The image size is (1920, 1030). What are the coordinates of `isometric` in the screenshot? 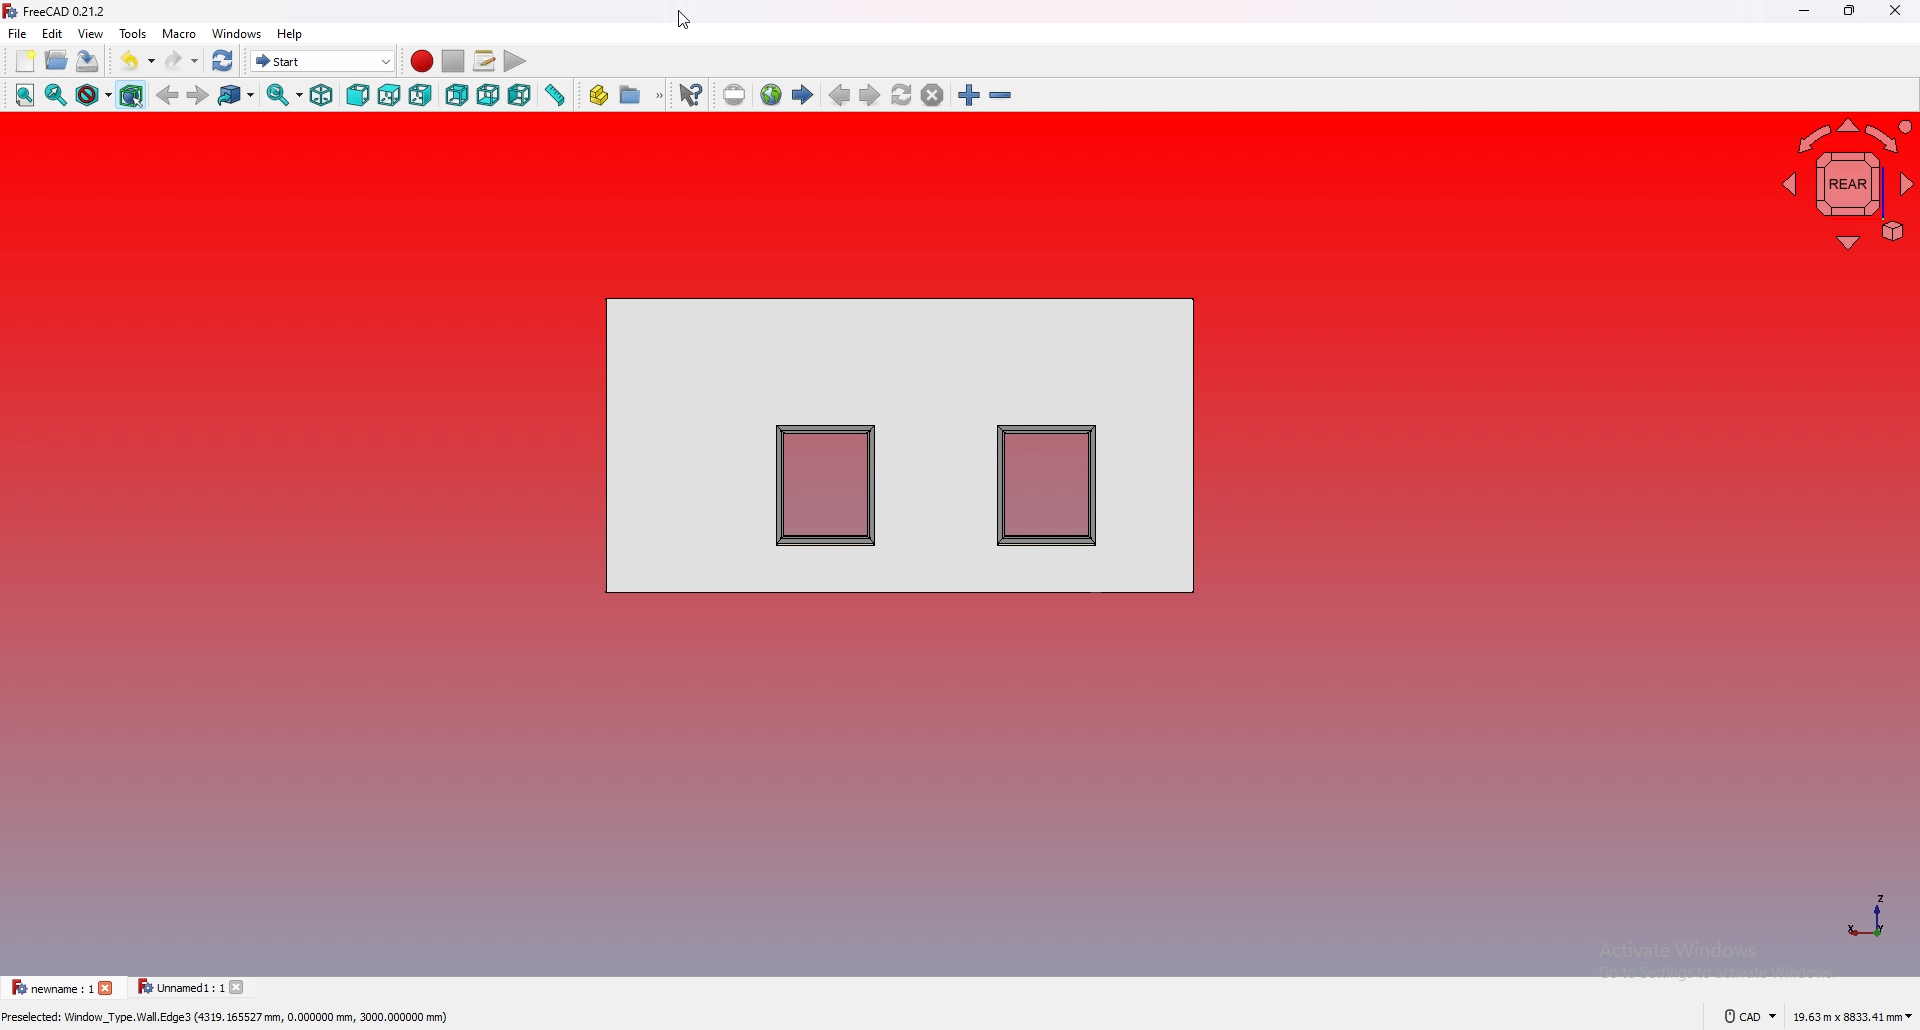 It's located at (321, 95).